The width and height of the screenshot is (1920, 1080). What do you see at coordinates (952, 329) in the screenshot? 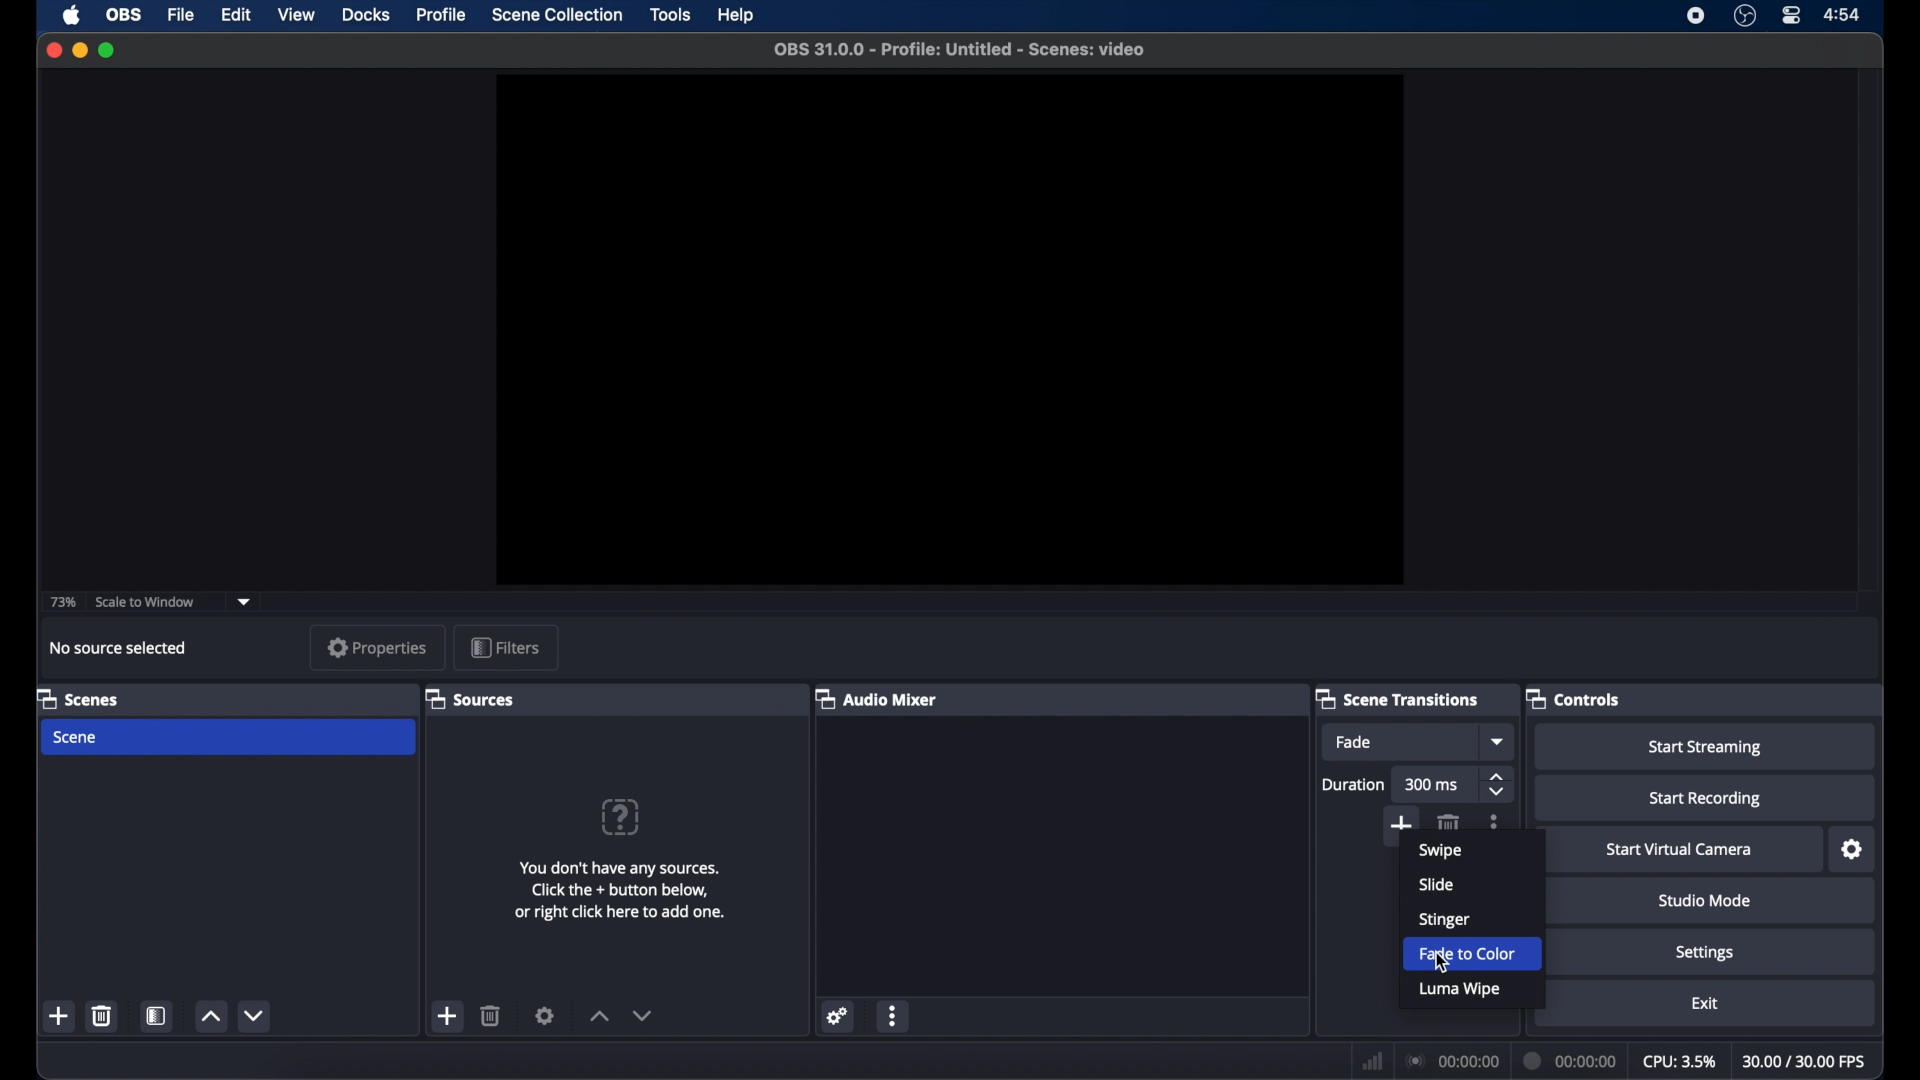
I see `preview` at bounding box center [952, 329].